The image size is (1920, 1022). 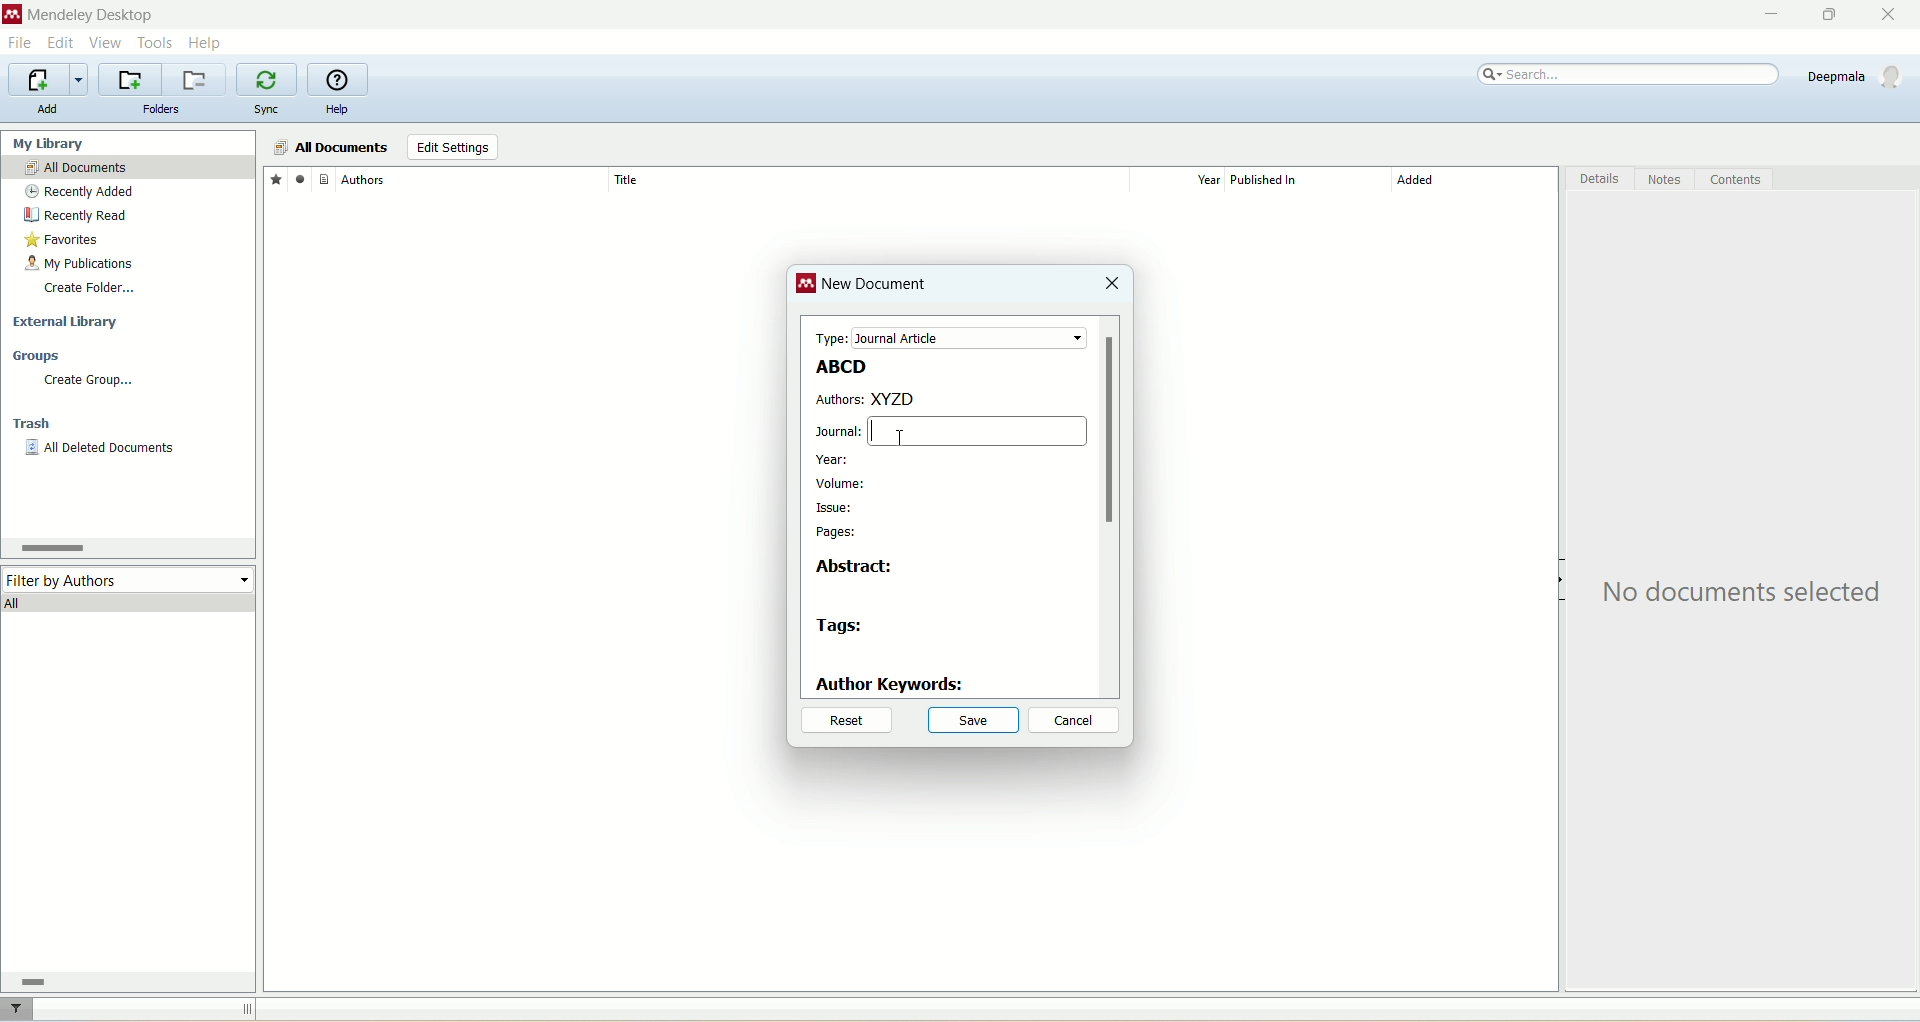 I want to click on pages, so click(x=839, y=533).